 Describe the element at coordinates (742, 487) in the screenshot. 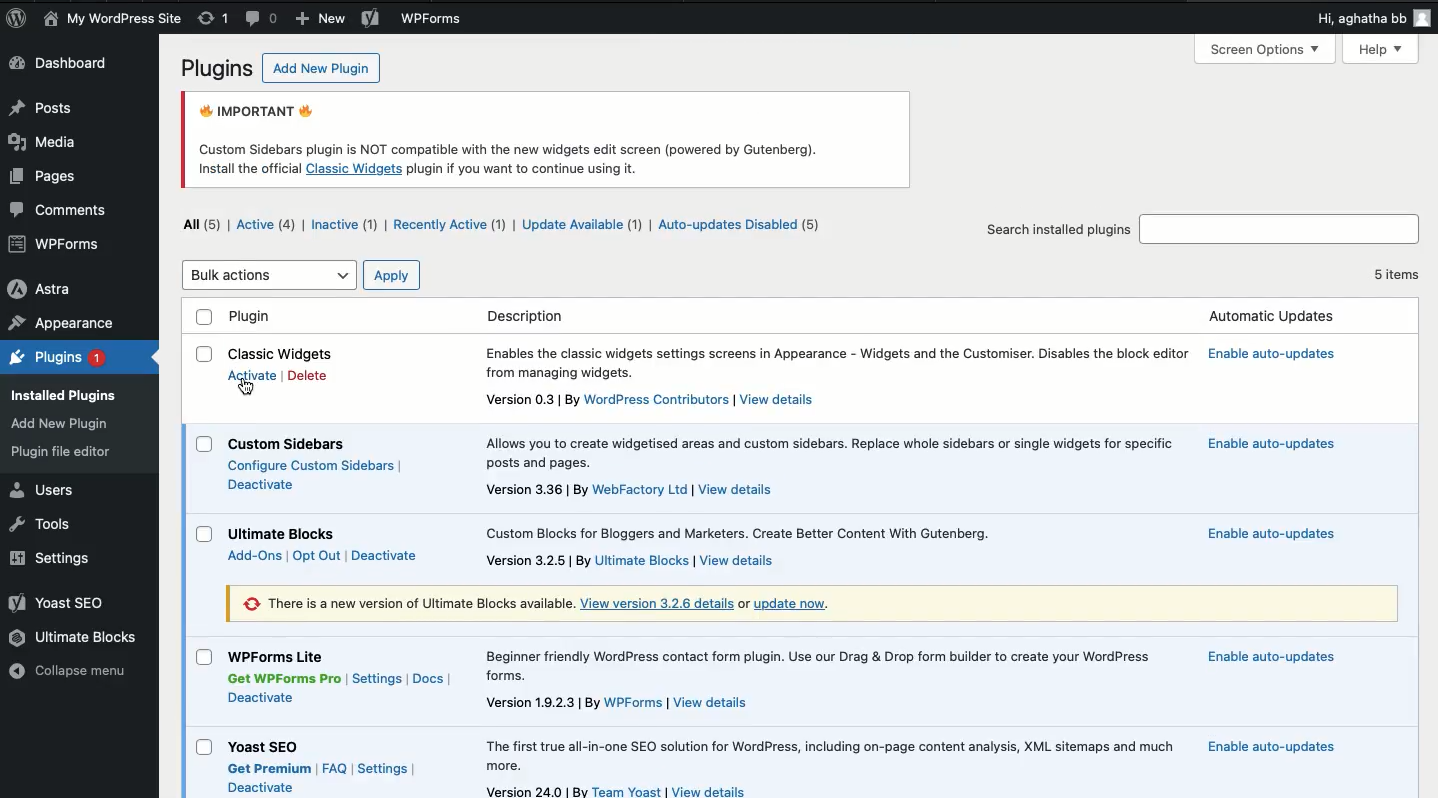

I see `view details` at that location.